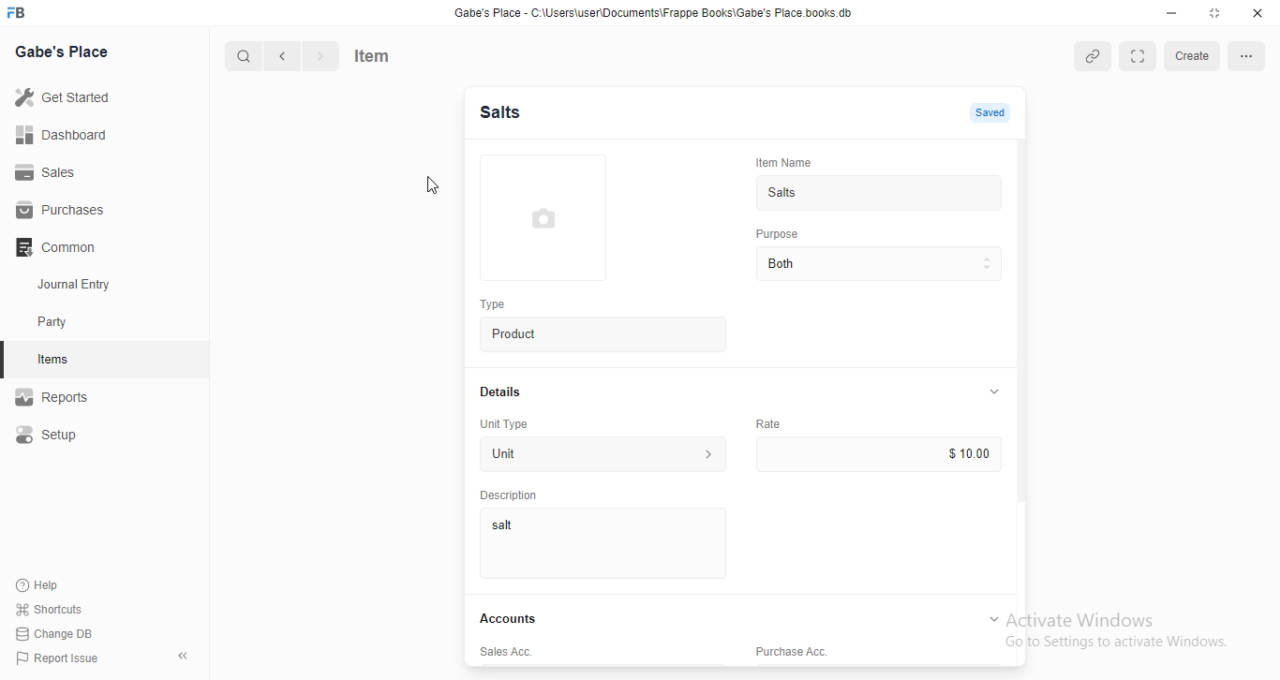  Describe the element at coordinates (244, 58) in the screenshot. I see `search` at that location.